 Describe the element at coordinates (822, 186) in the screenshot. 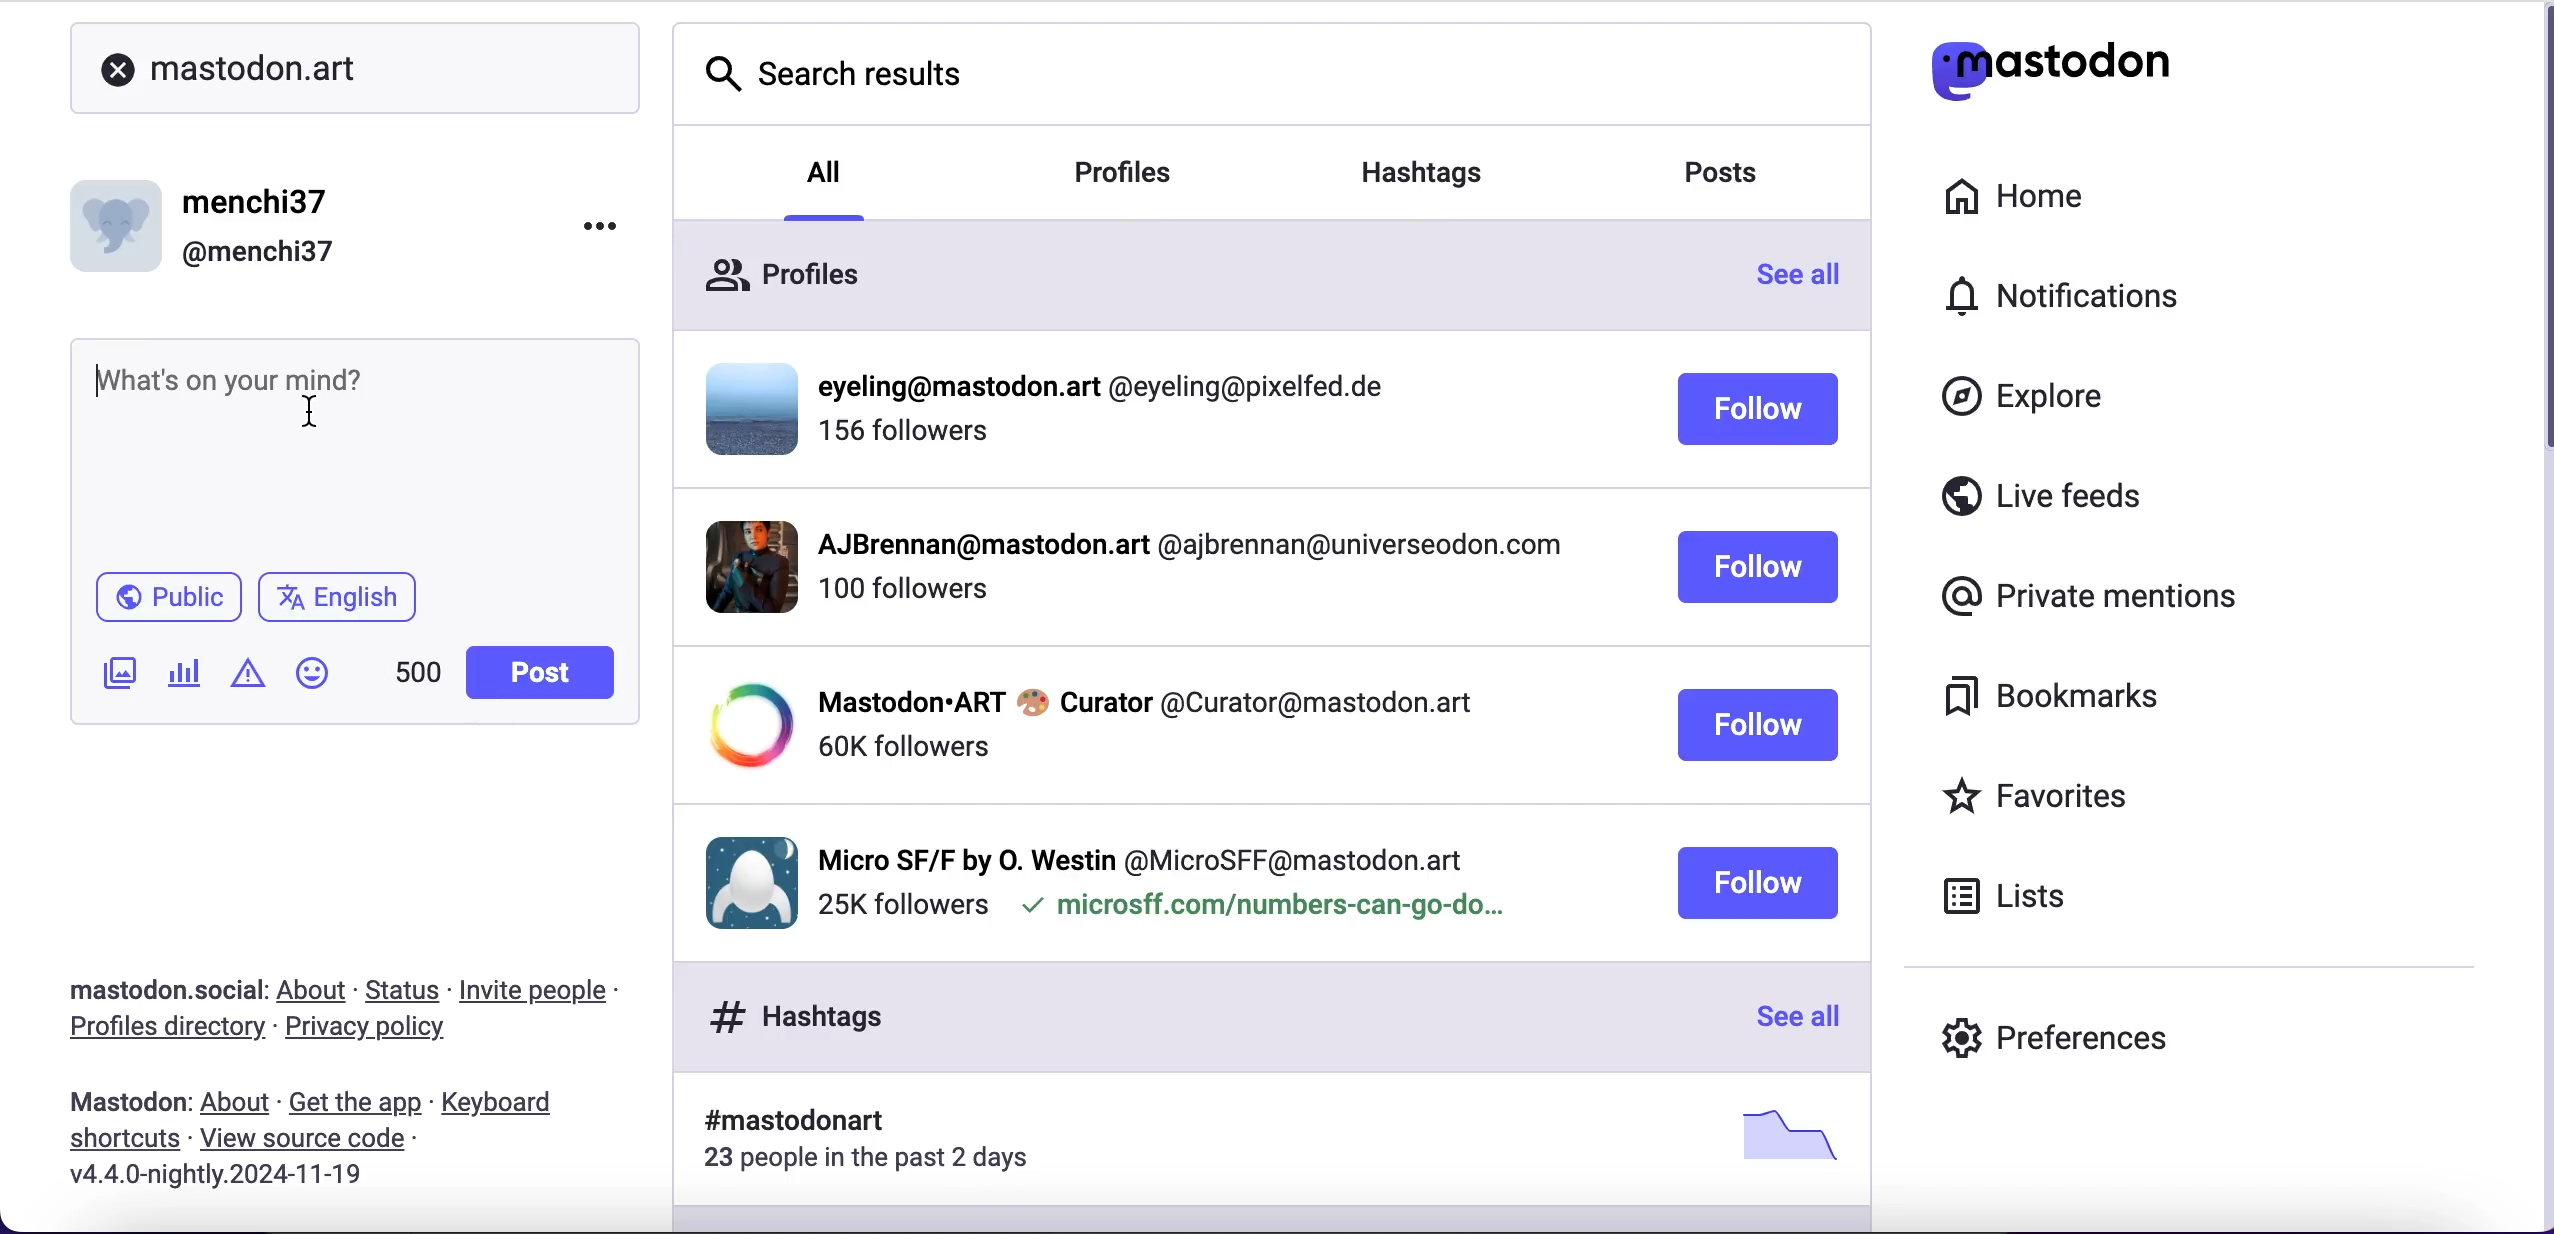

I see `all` at that location.